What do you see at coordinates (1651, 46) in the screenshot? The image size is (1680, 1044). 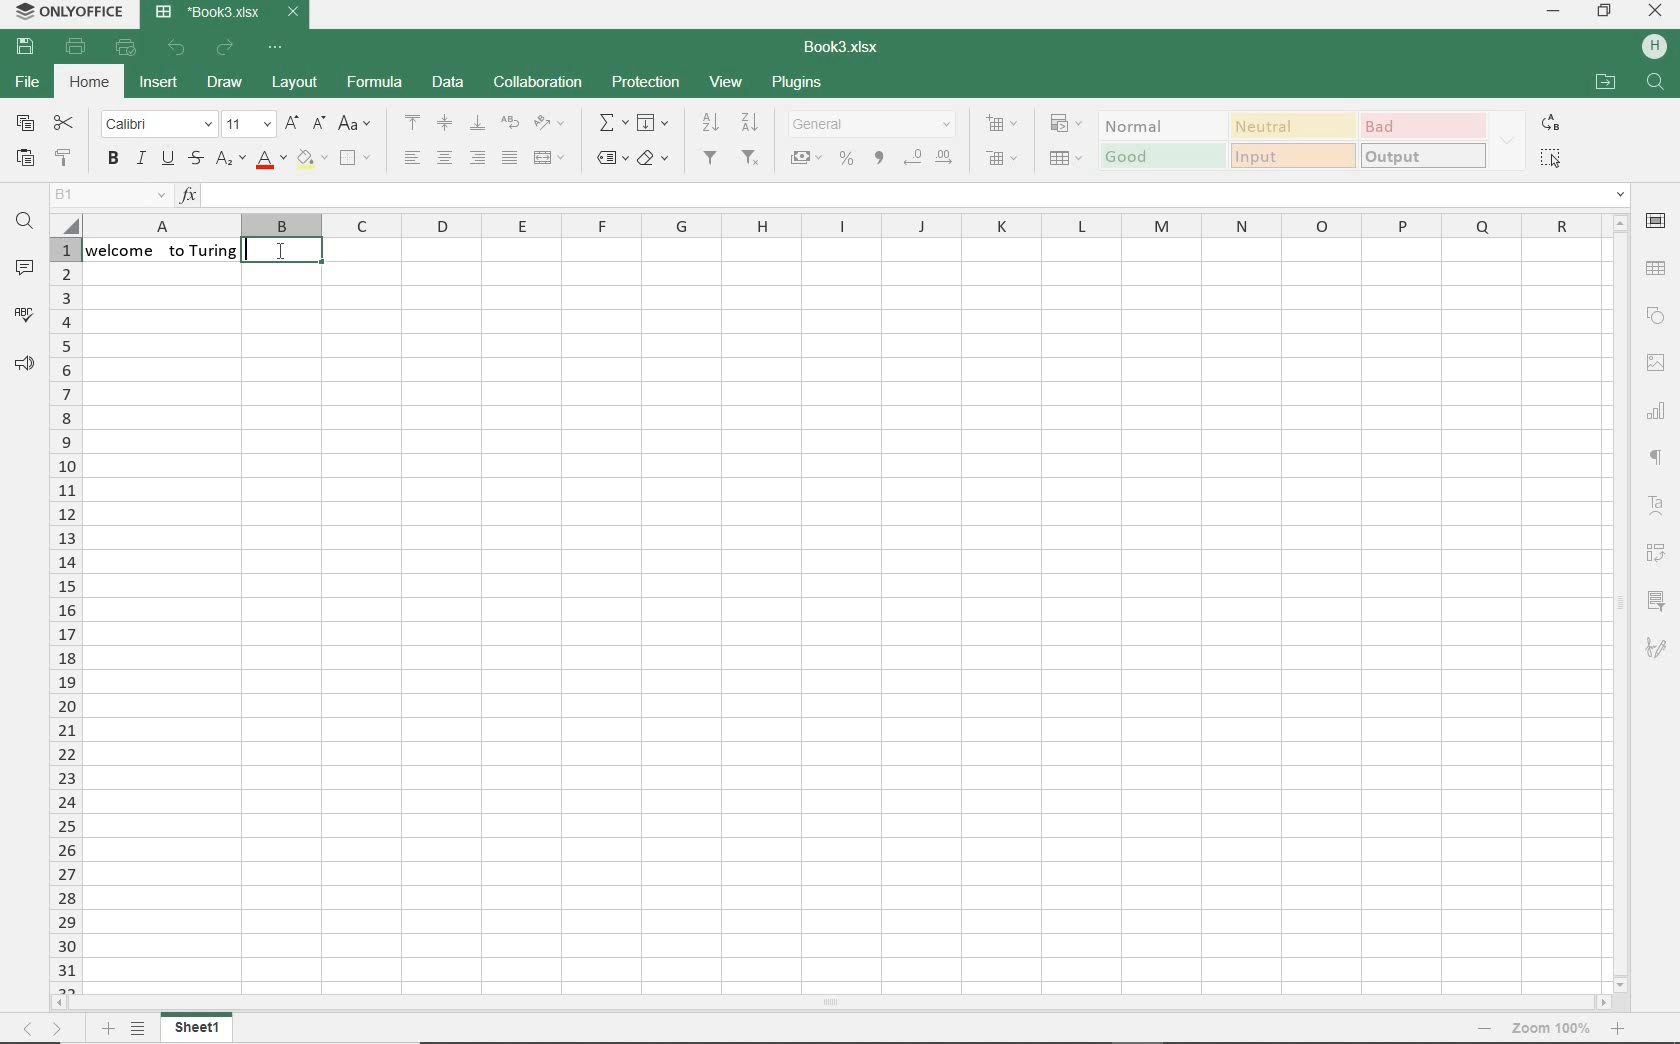 I see `HP` at bounding box center [1651, 46].